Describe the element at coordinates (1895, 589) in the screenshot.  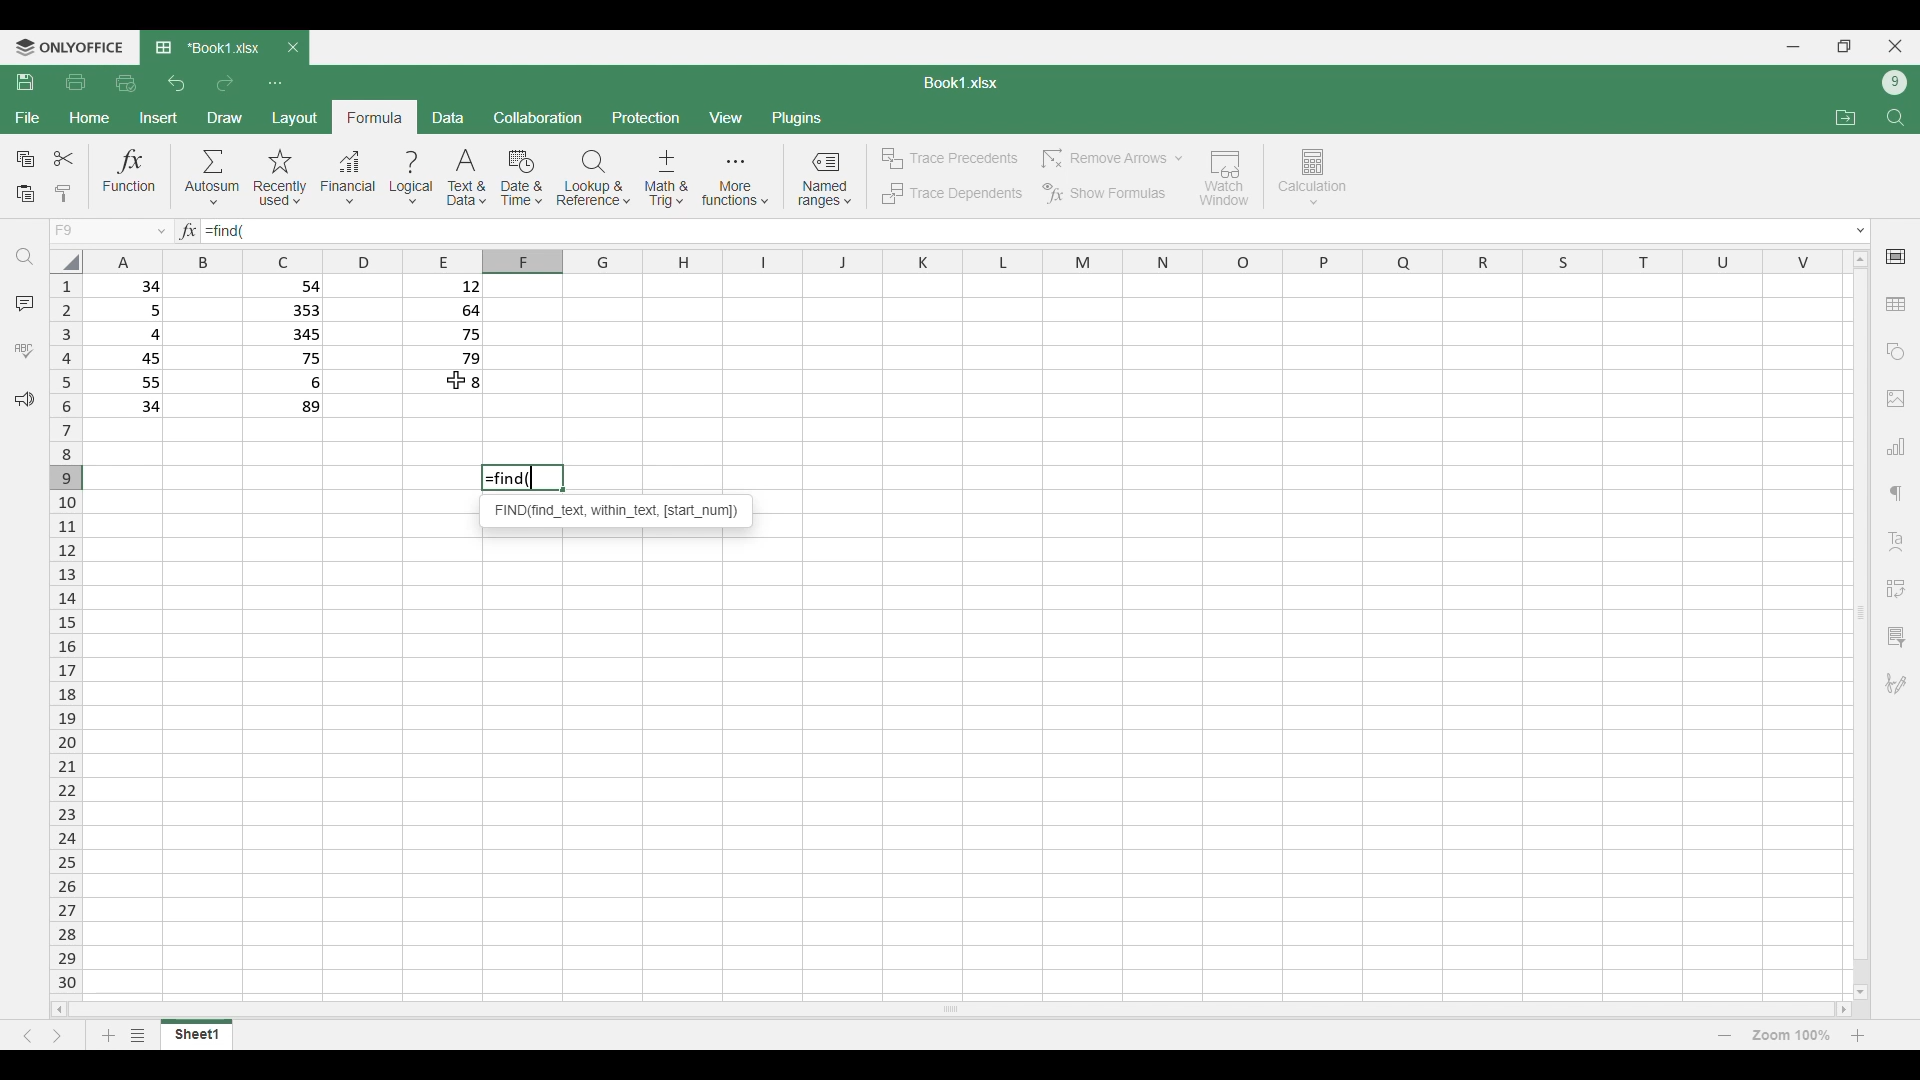
I see `Insert pivot table` at that location.